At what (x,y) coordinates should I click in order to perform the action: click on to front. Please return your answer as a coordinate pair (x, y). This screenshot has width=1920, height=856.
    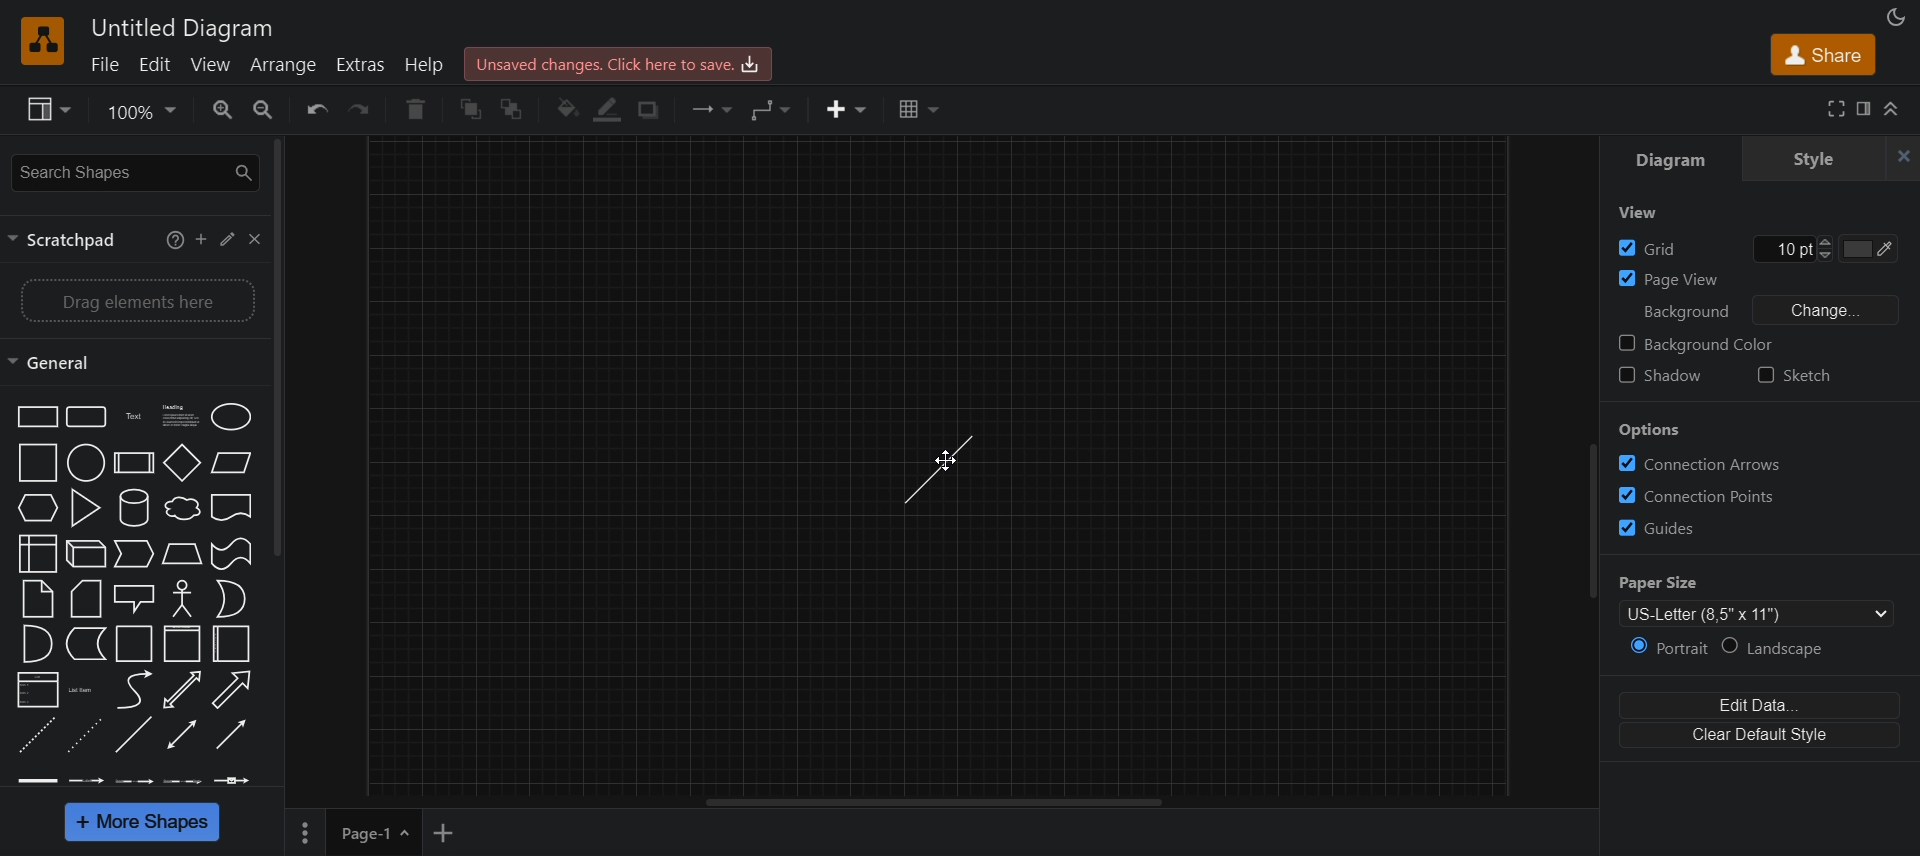
    Looking at the image, I should click on (471, 109).